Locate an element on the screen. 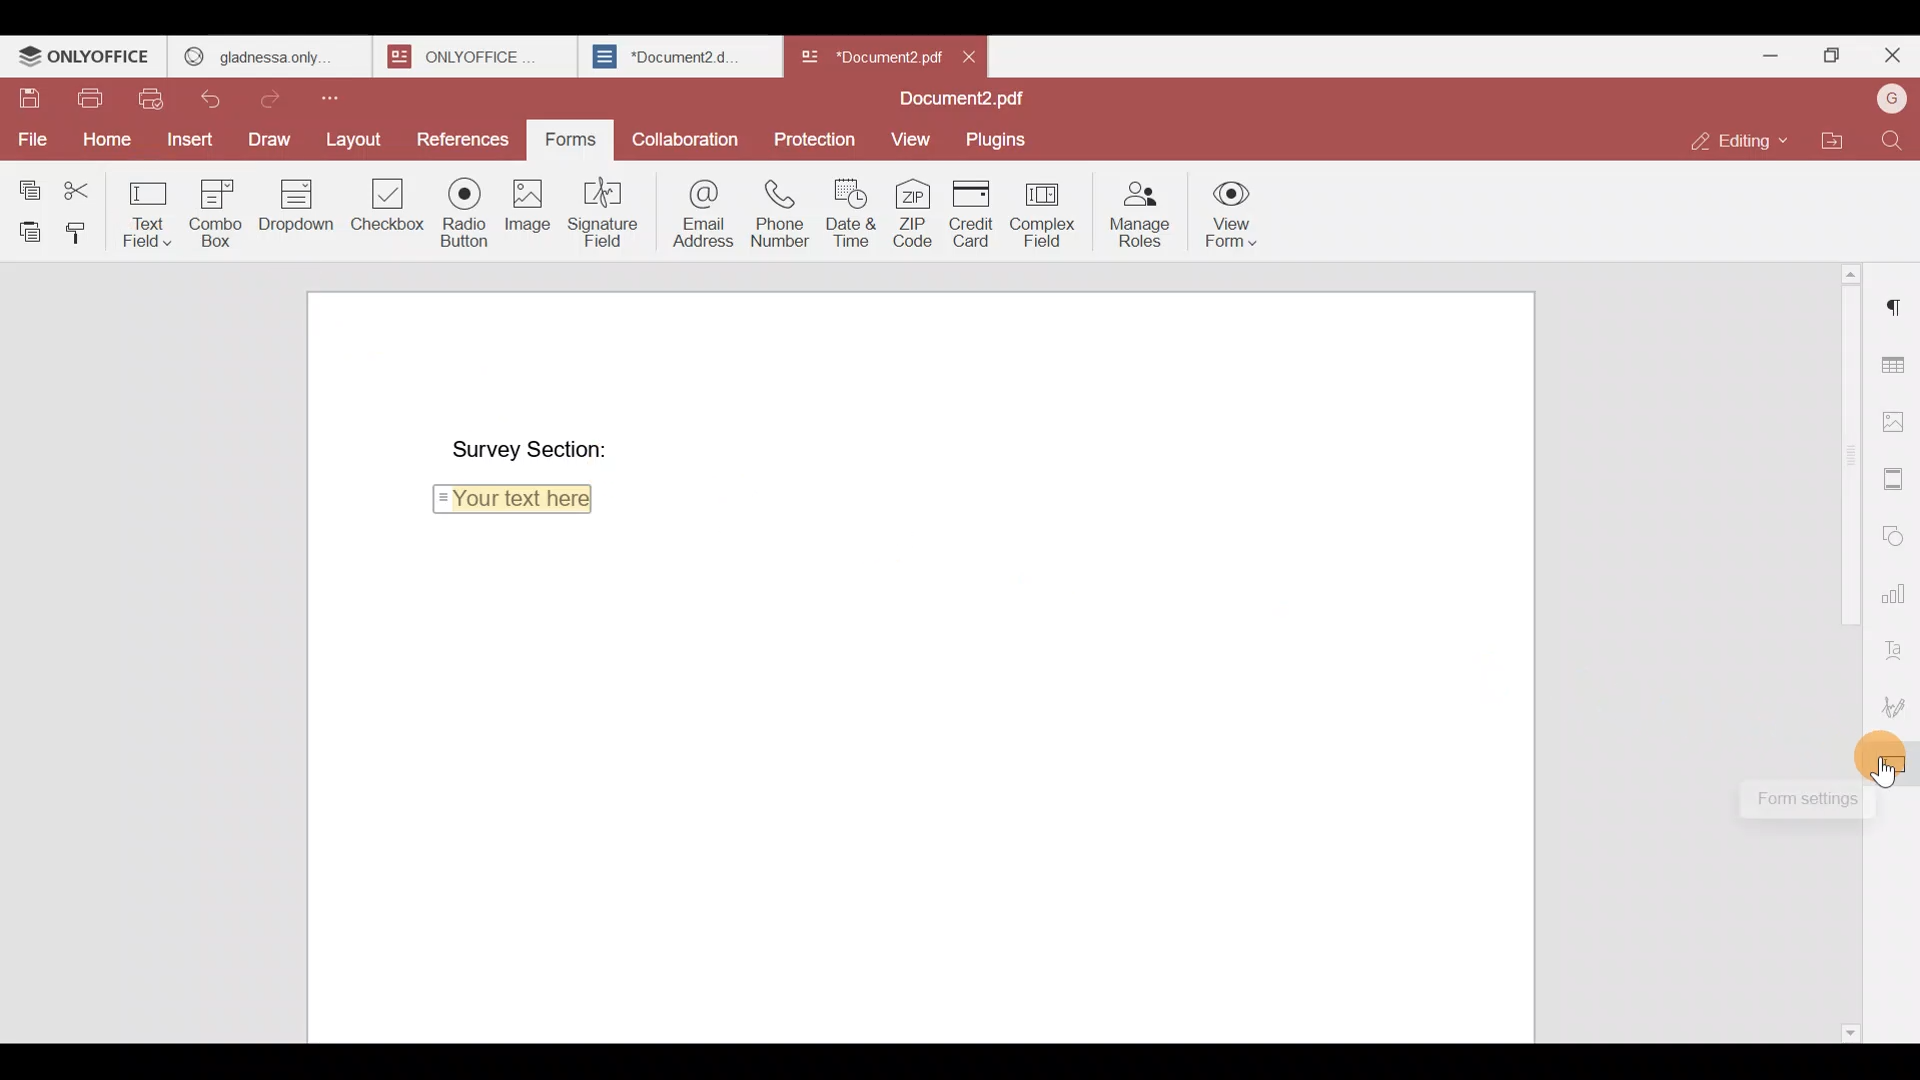 The height and width of the screenshot is (1080, 1920). Open file location is located at coordinates (1841, 142).